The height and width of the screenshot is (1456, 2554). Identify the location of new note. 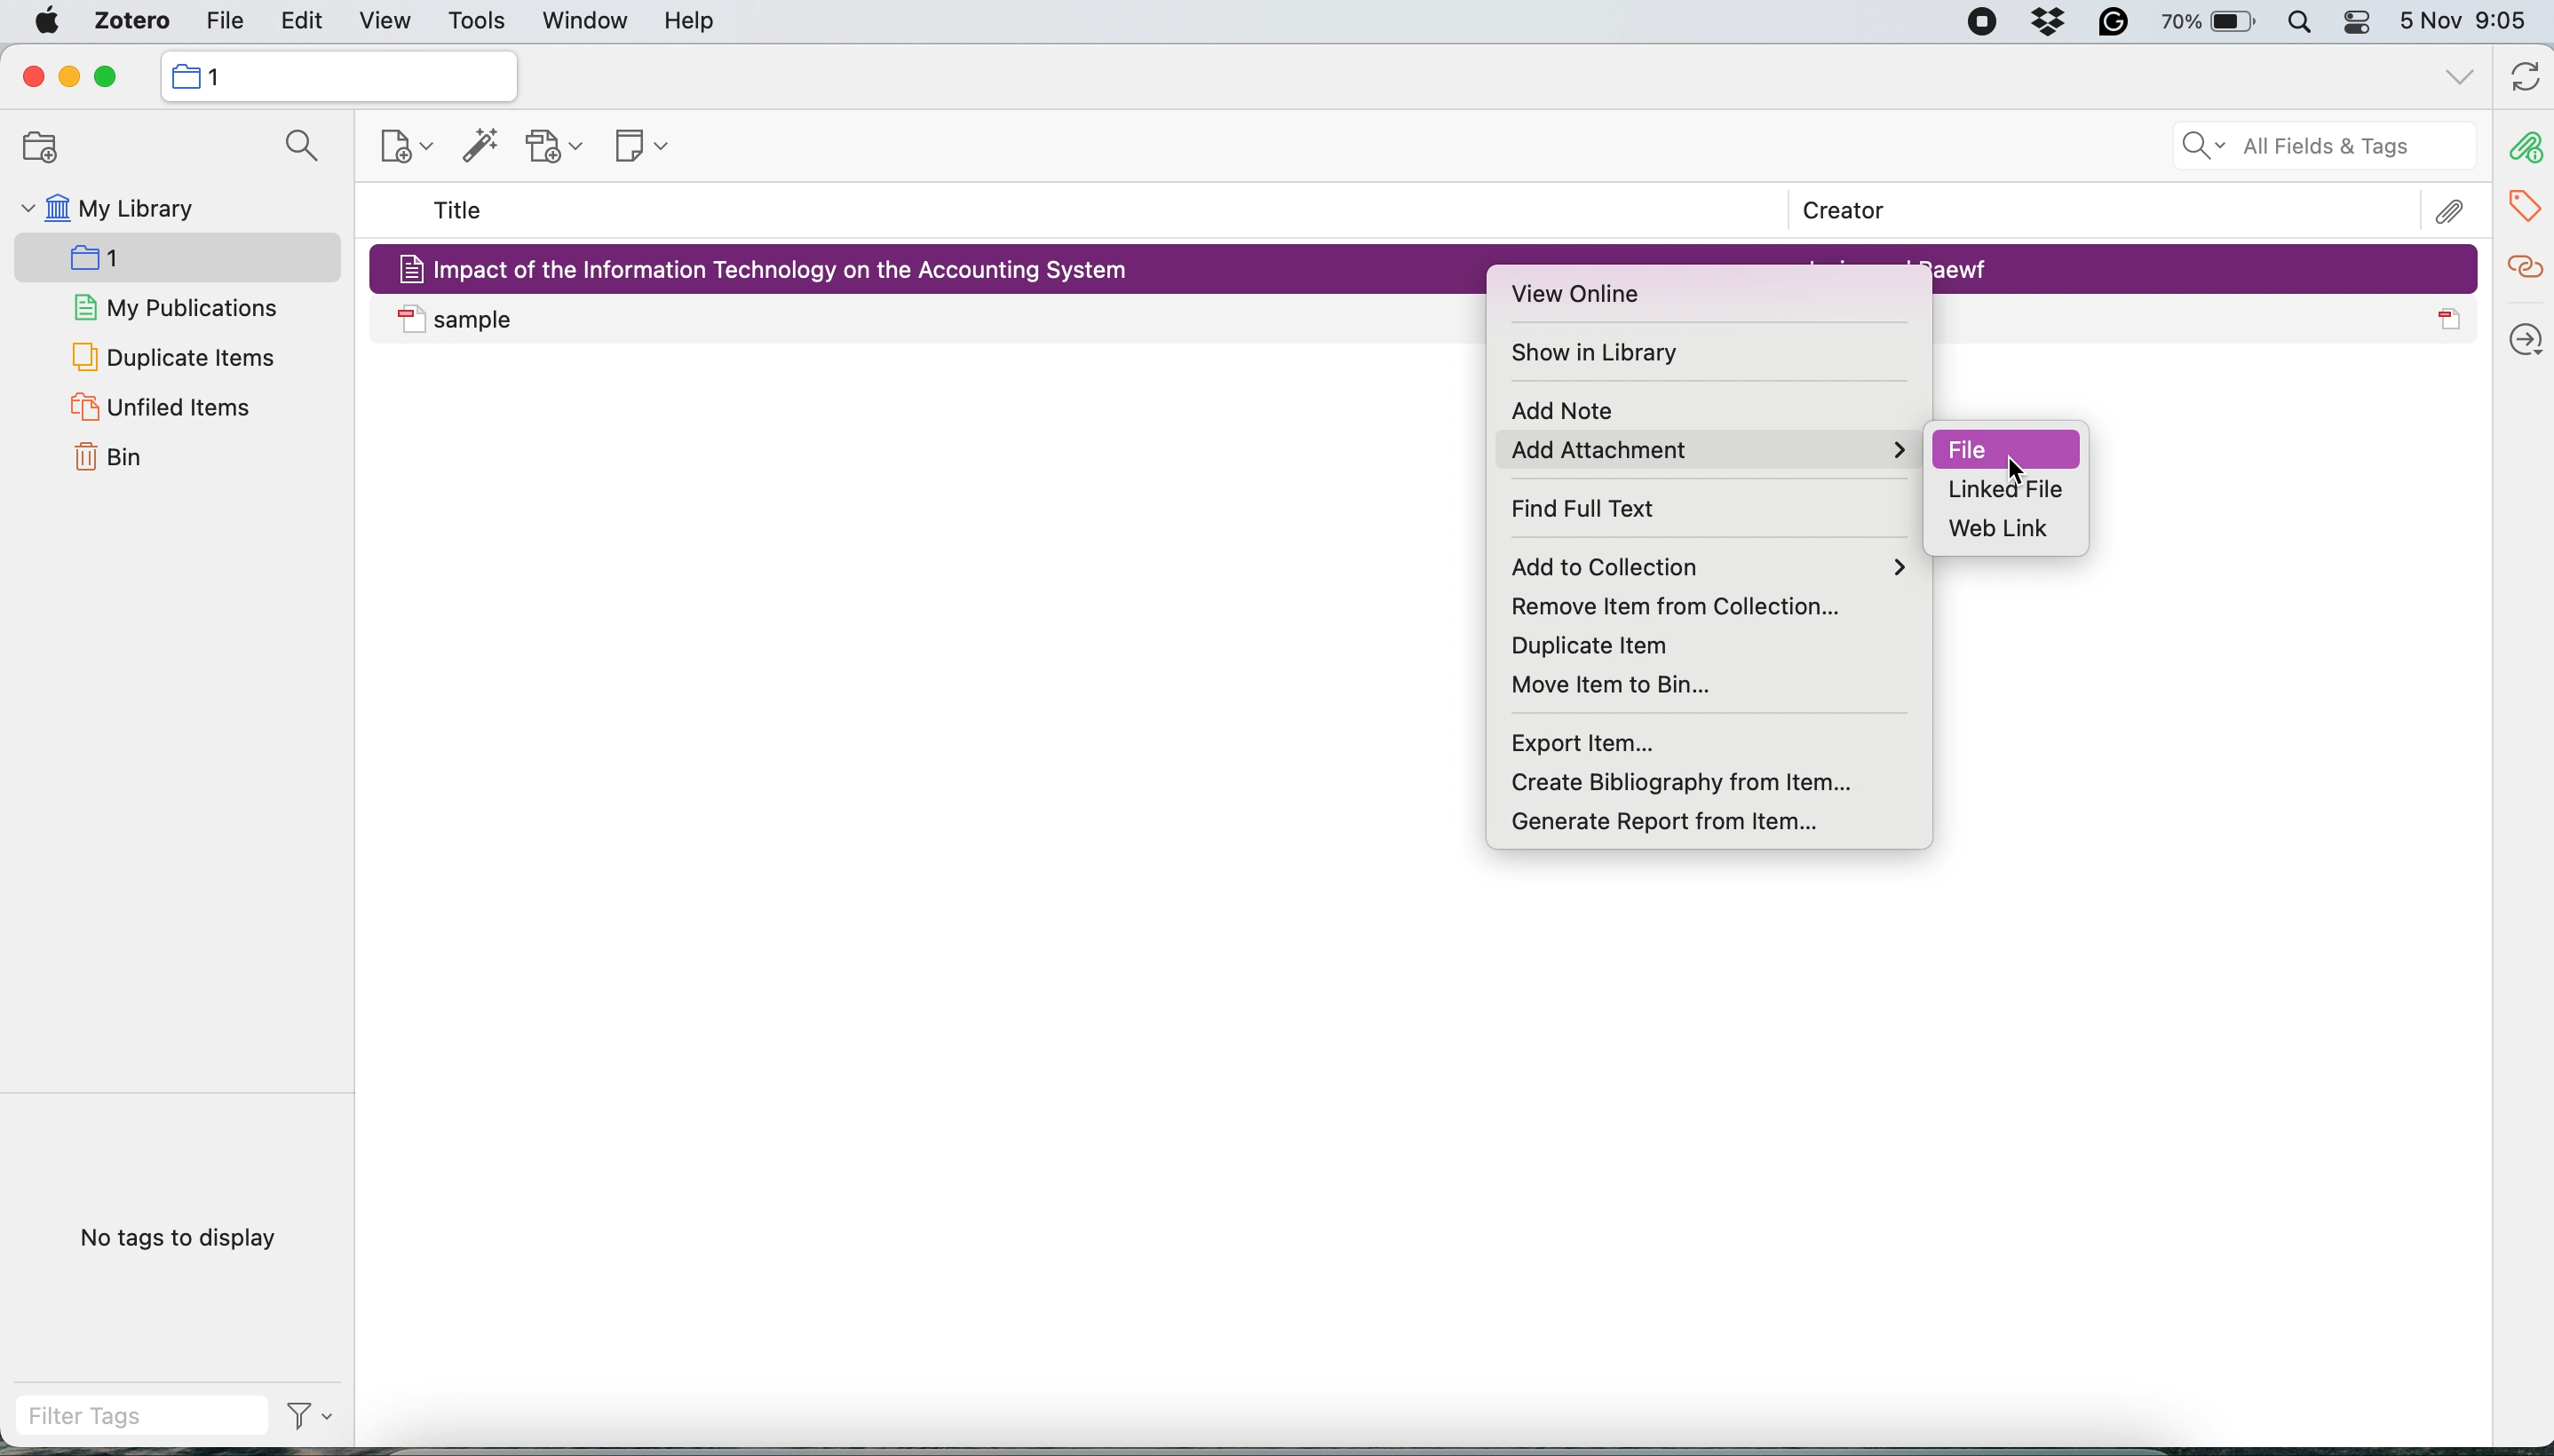
(634, 142).